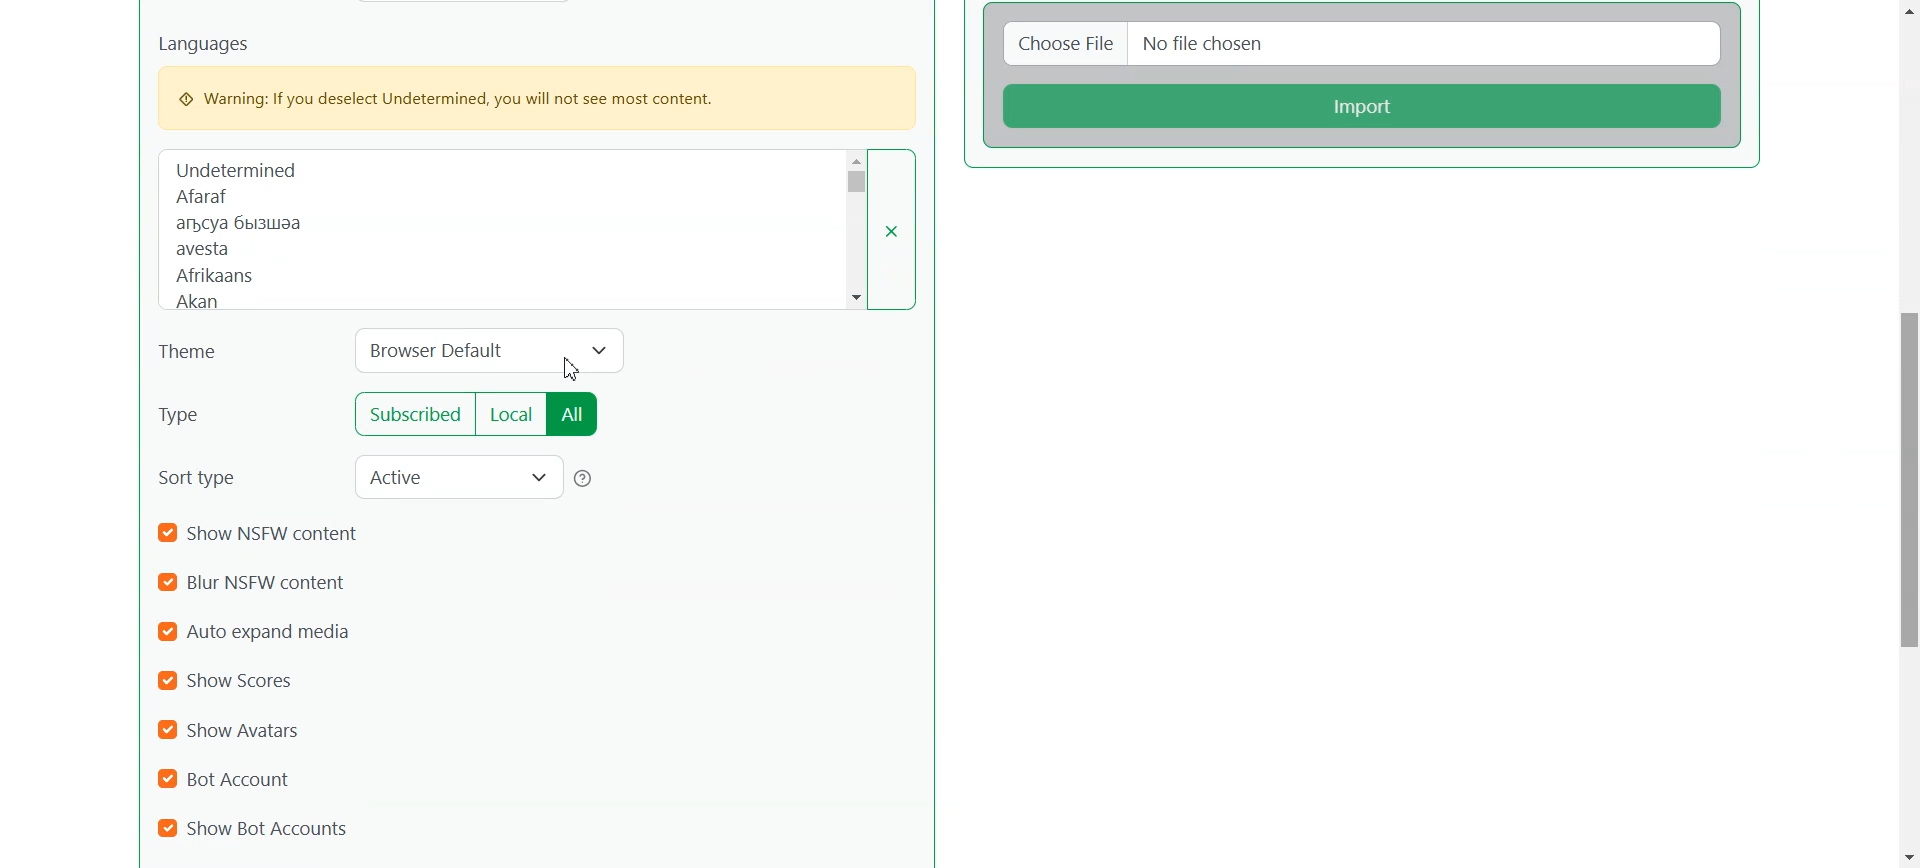 The width and height of the screenshot is (1920, 868). What do you see at coordinates (261, 583) in the screenshot?
I see `Blur NSFW content` at bounding box center [261, 583].